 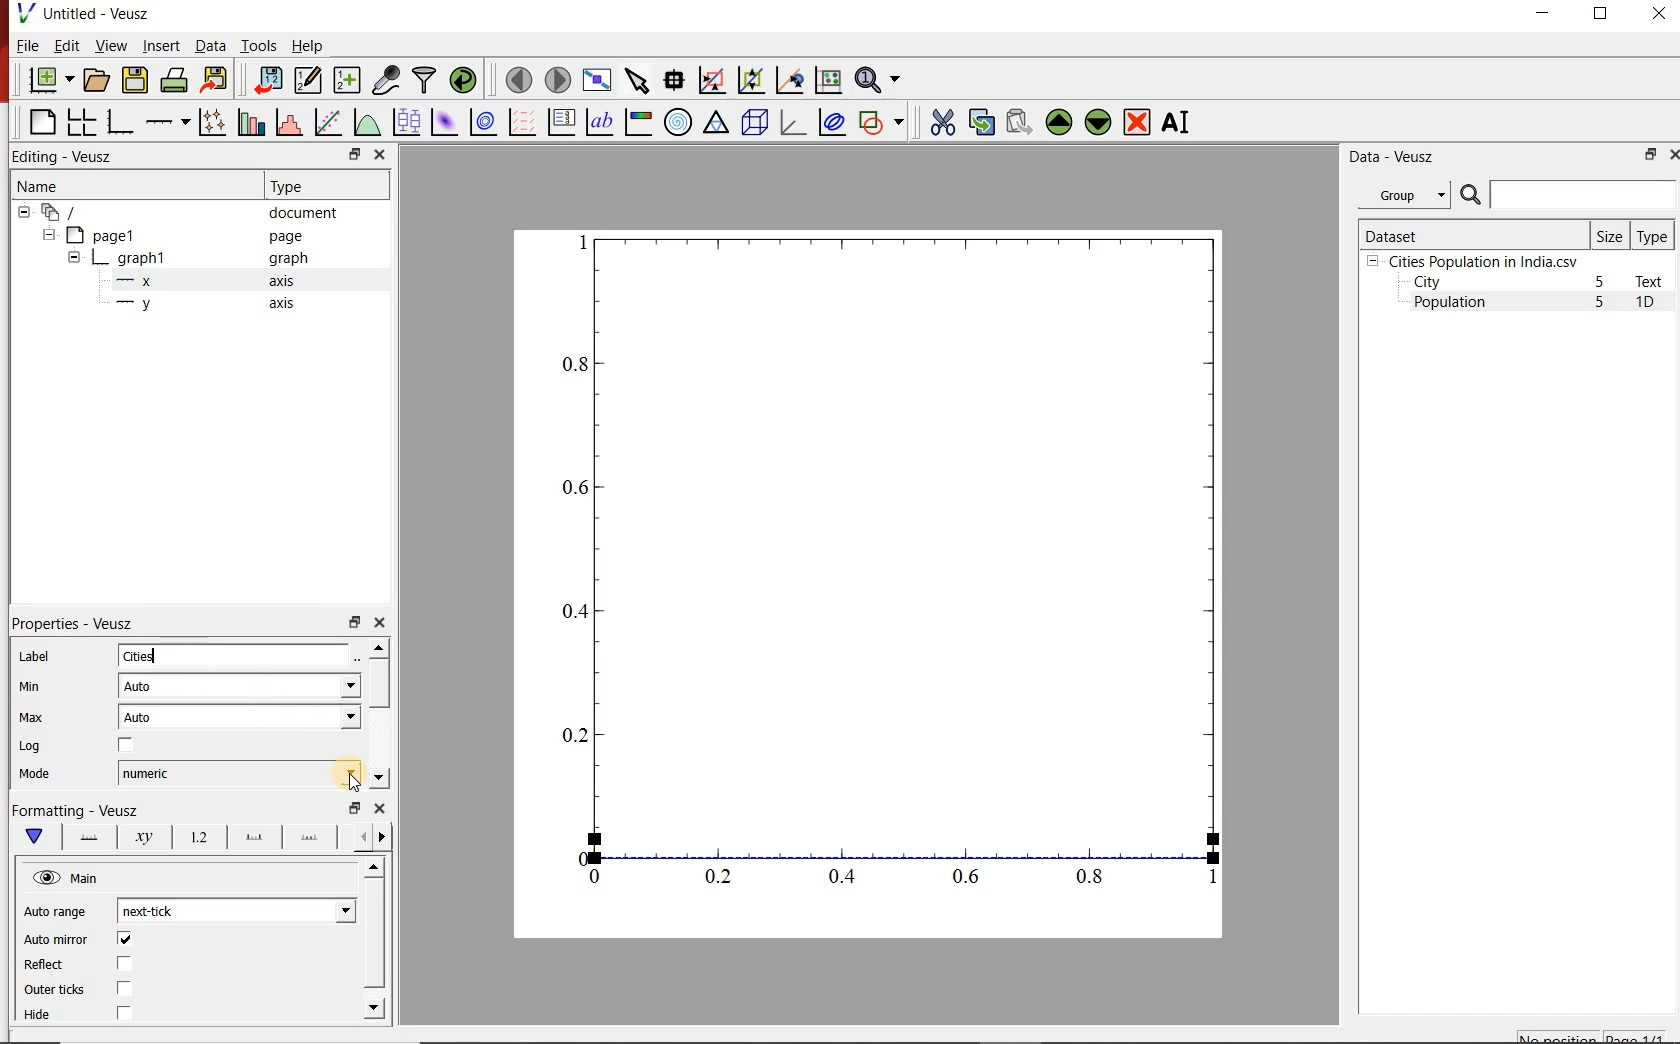 What do you see at coordinates (32, 747) in the screenshot?
I see `Log` at bounding box center [32, 747].